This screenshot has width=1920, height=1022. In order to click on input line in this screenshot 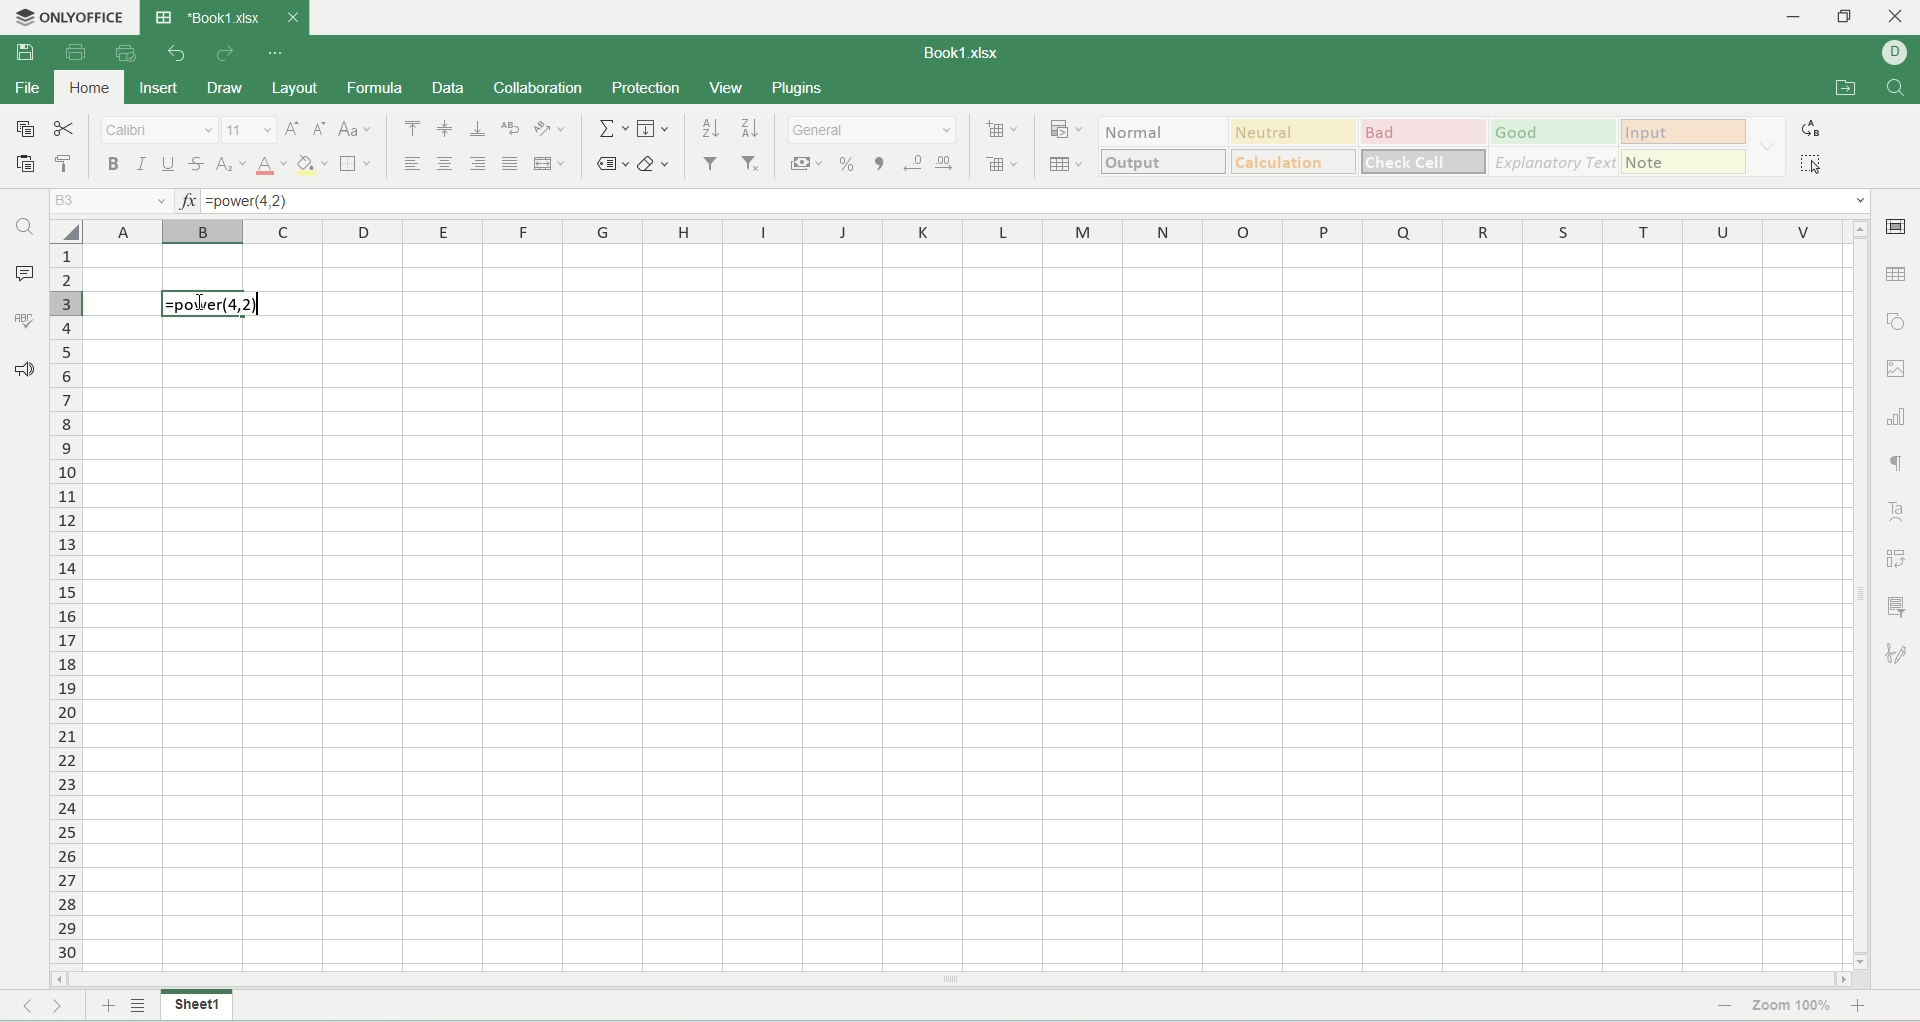, I will do `click(1036, 200)`.